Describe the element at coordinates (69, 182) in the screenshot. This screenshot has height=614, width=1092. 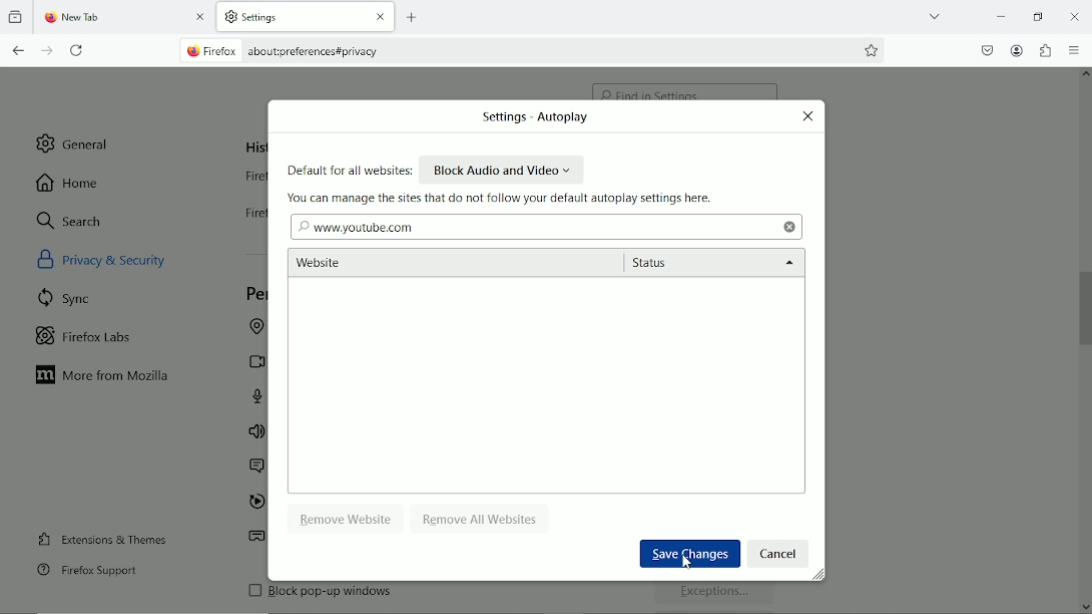
I see `home` at that location.